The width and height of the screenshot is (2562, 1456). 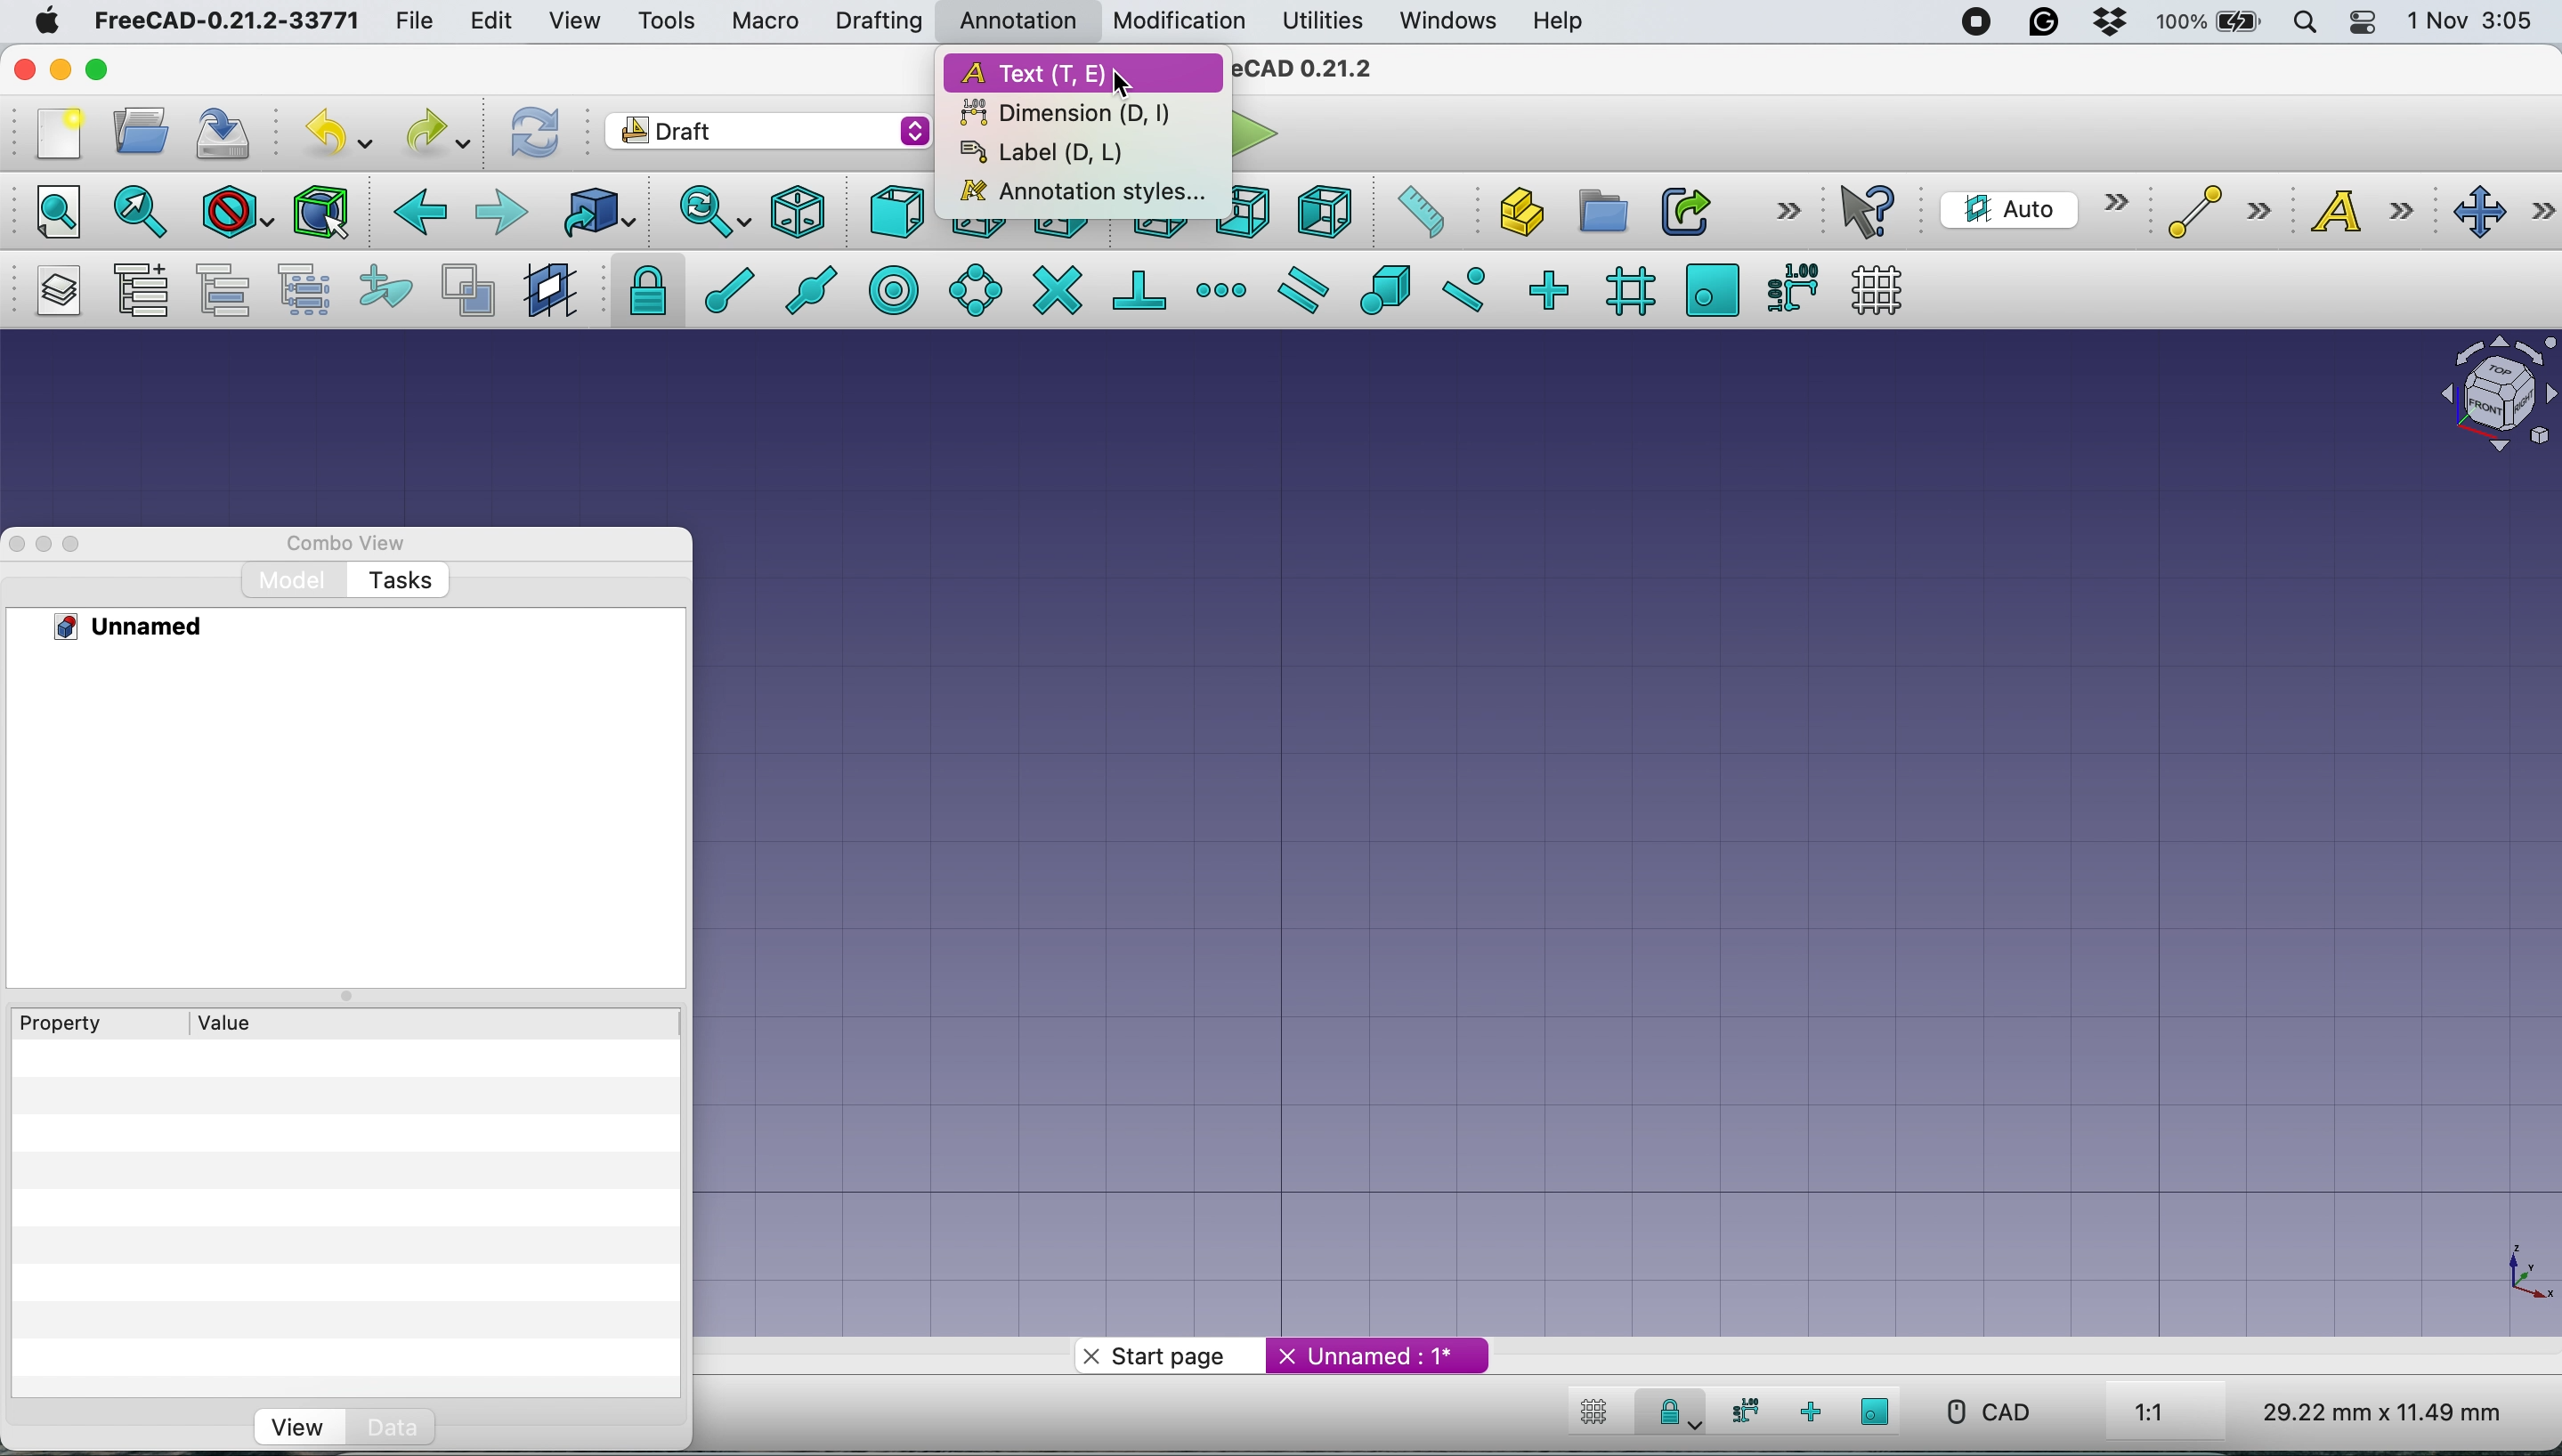 I want to click on execute macros, so click(x=1248, y=135).